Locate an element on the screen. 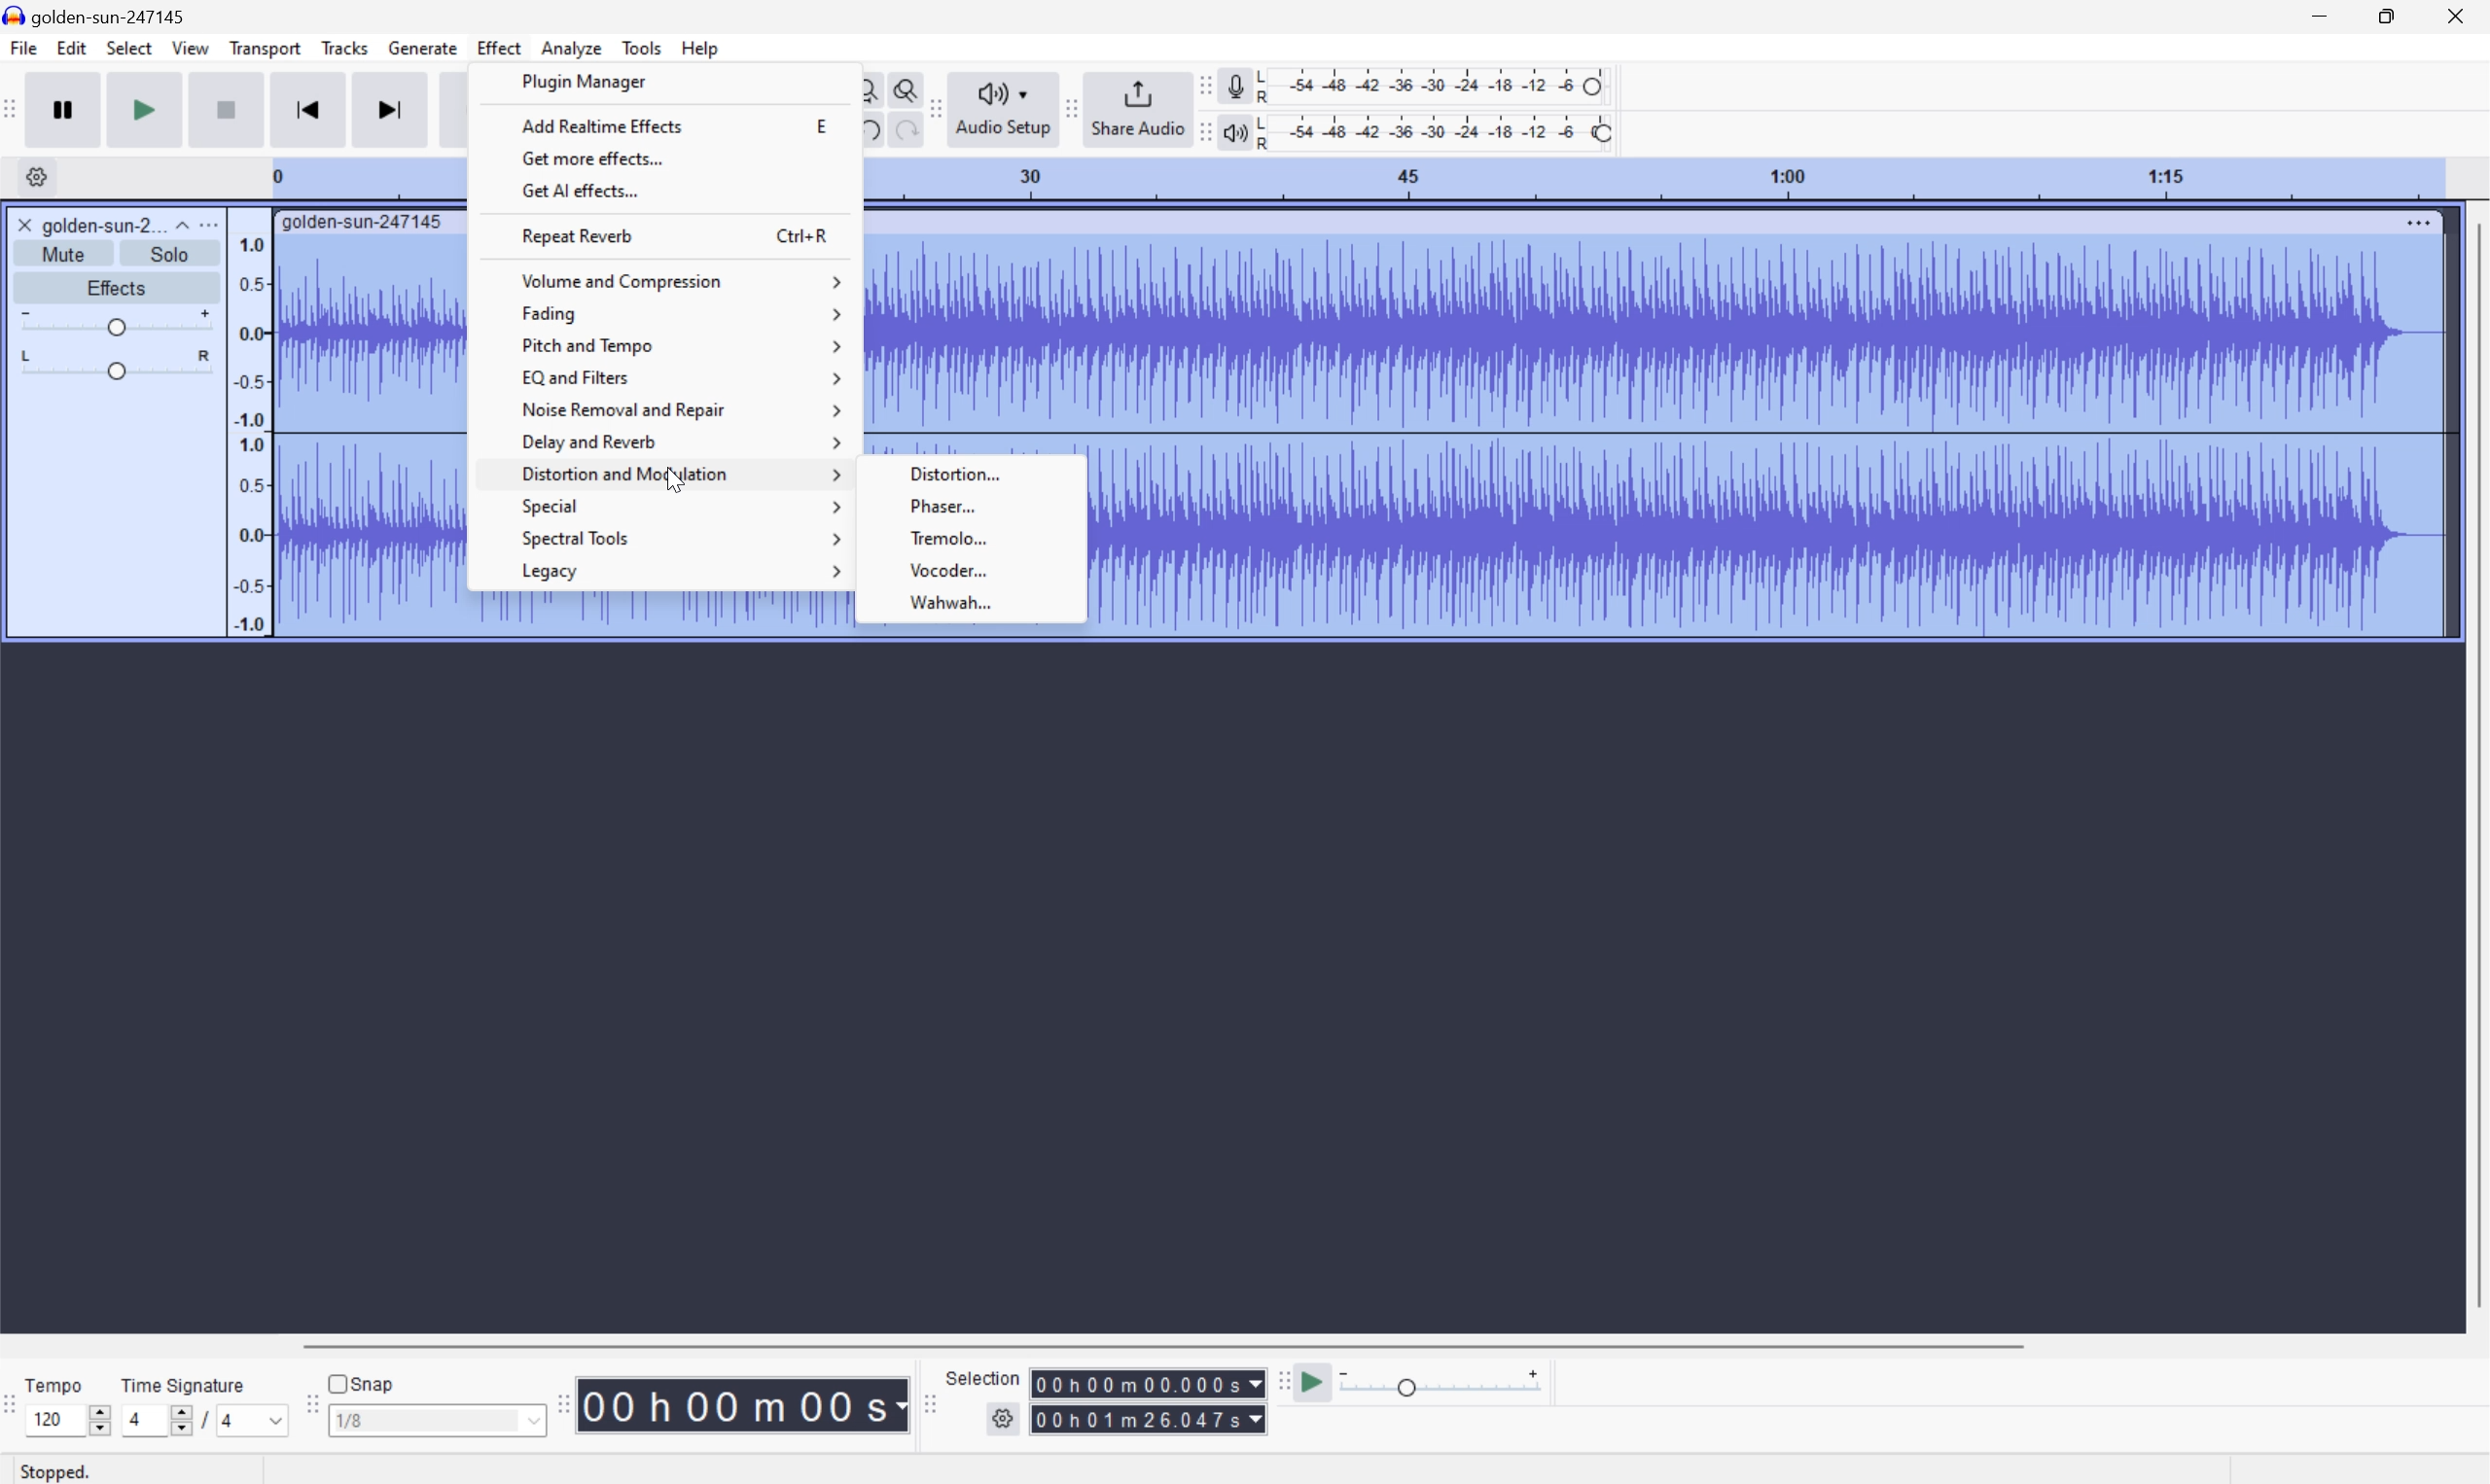 This screenshot has height=1484, width=2490. Add realtime effects is located at coordinates (599, 123).